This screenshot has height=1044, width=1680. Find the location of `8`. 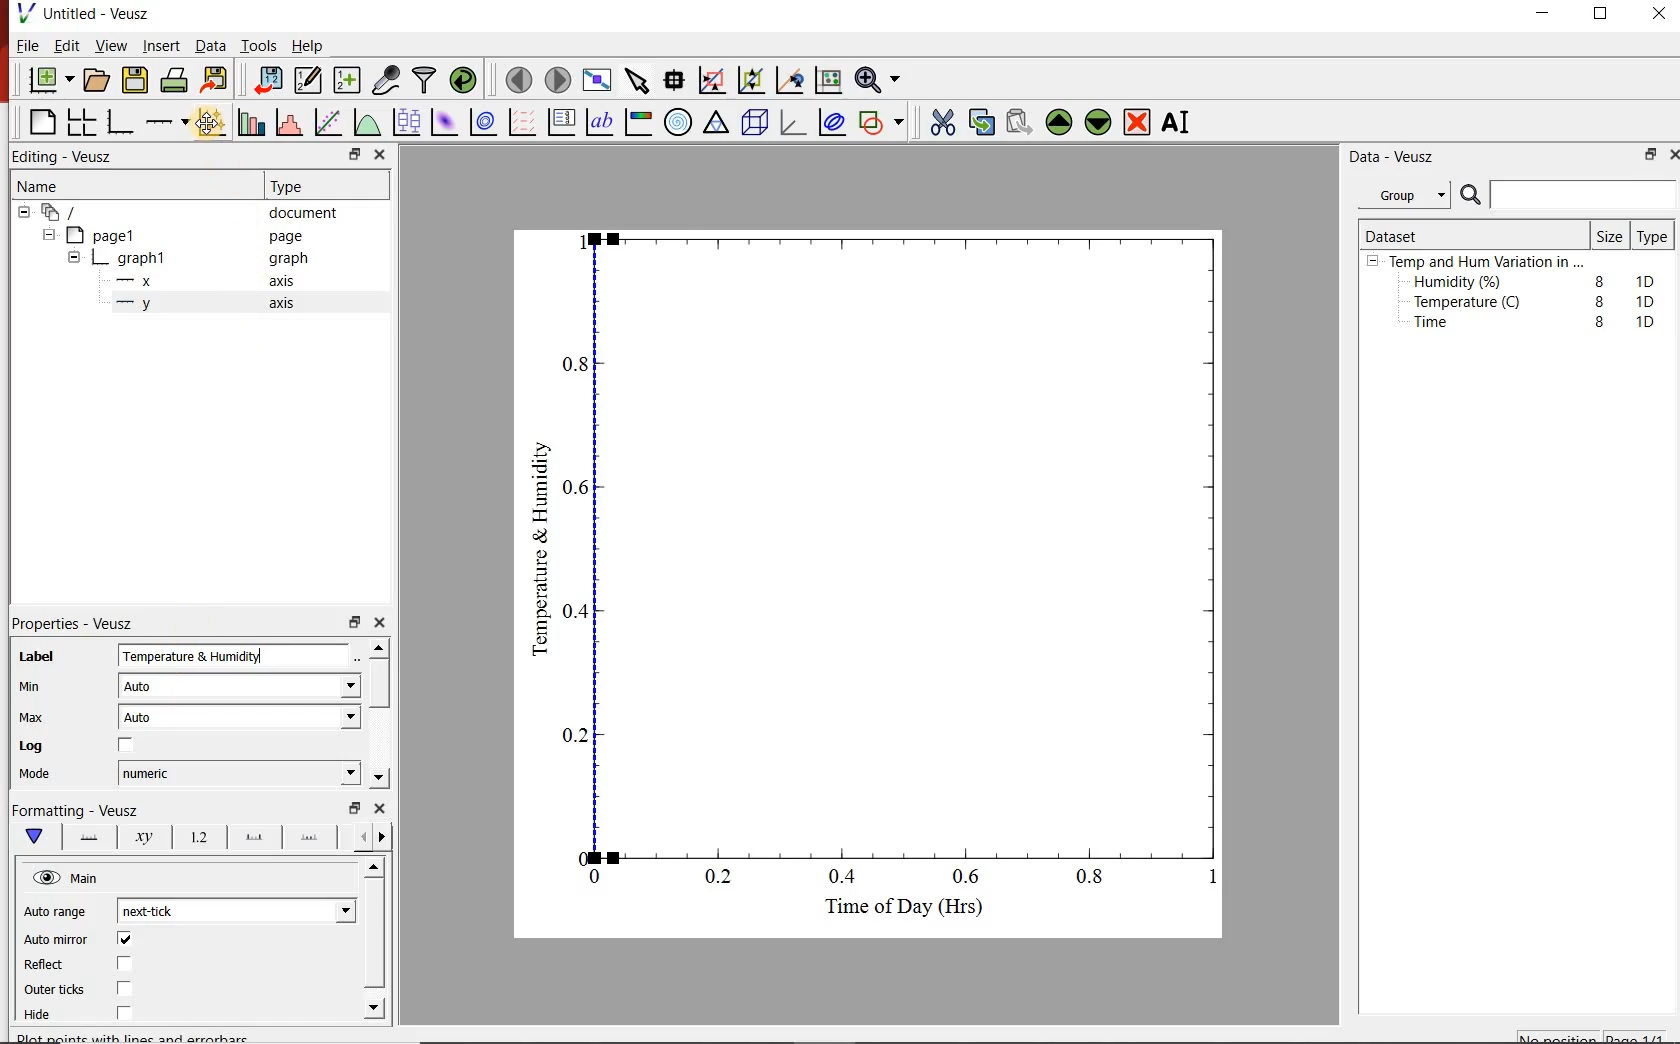

8 is located at coordinates (1596, 278).